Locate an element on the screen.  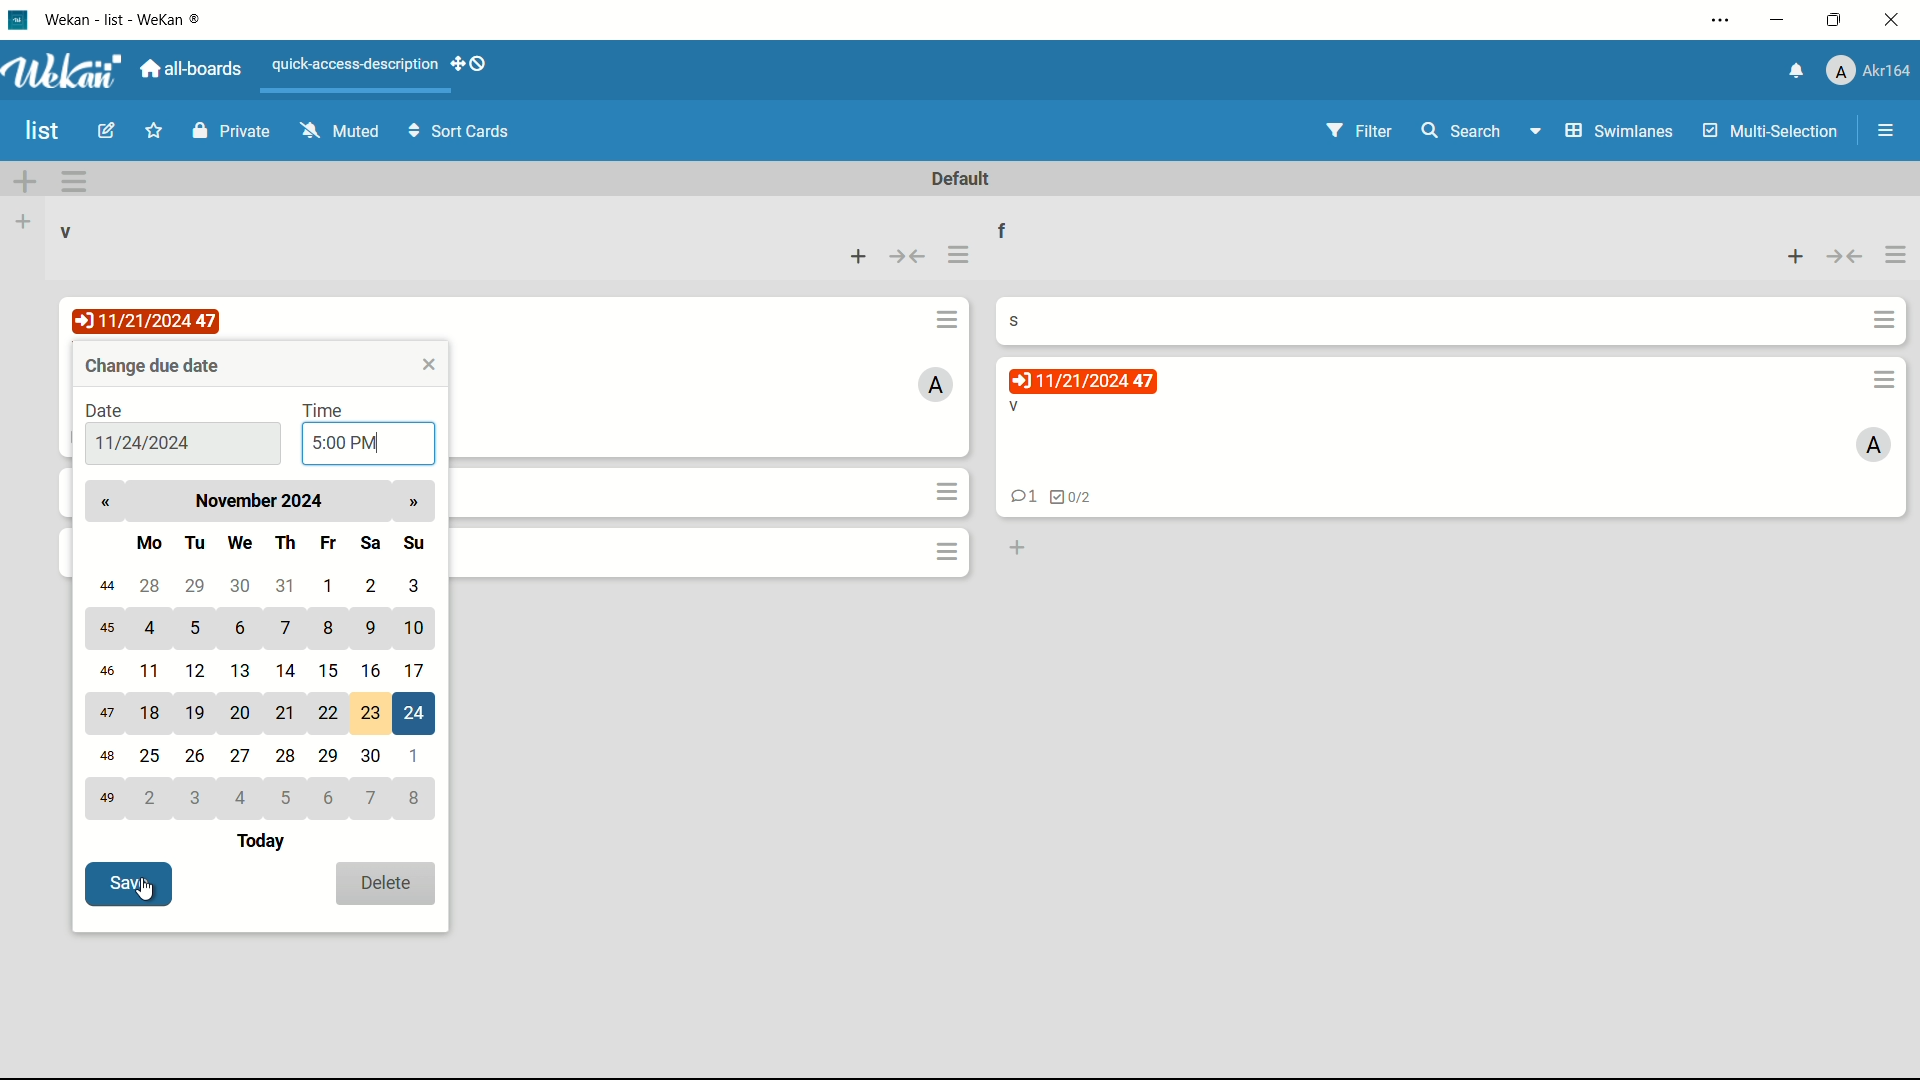
1 is located at coordinates (330, 585).